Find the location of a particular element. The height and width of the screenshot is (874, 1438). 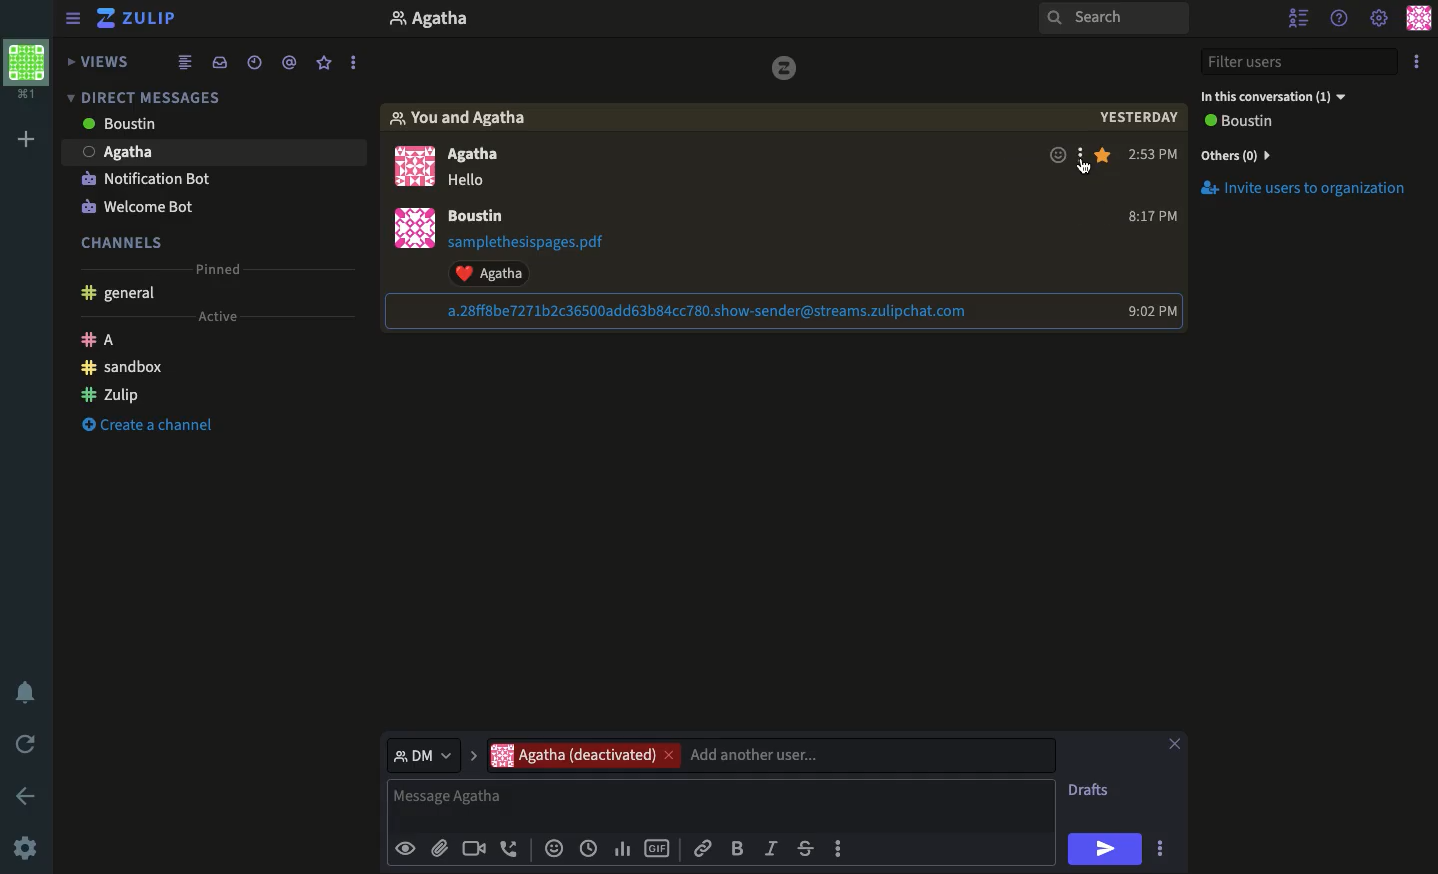

Help is located at coordinates (1338, 19).